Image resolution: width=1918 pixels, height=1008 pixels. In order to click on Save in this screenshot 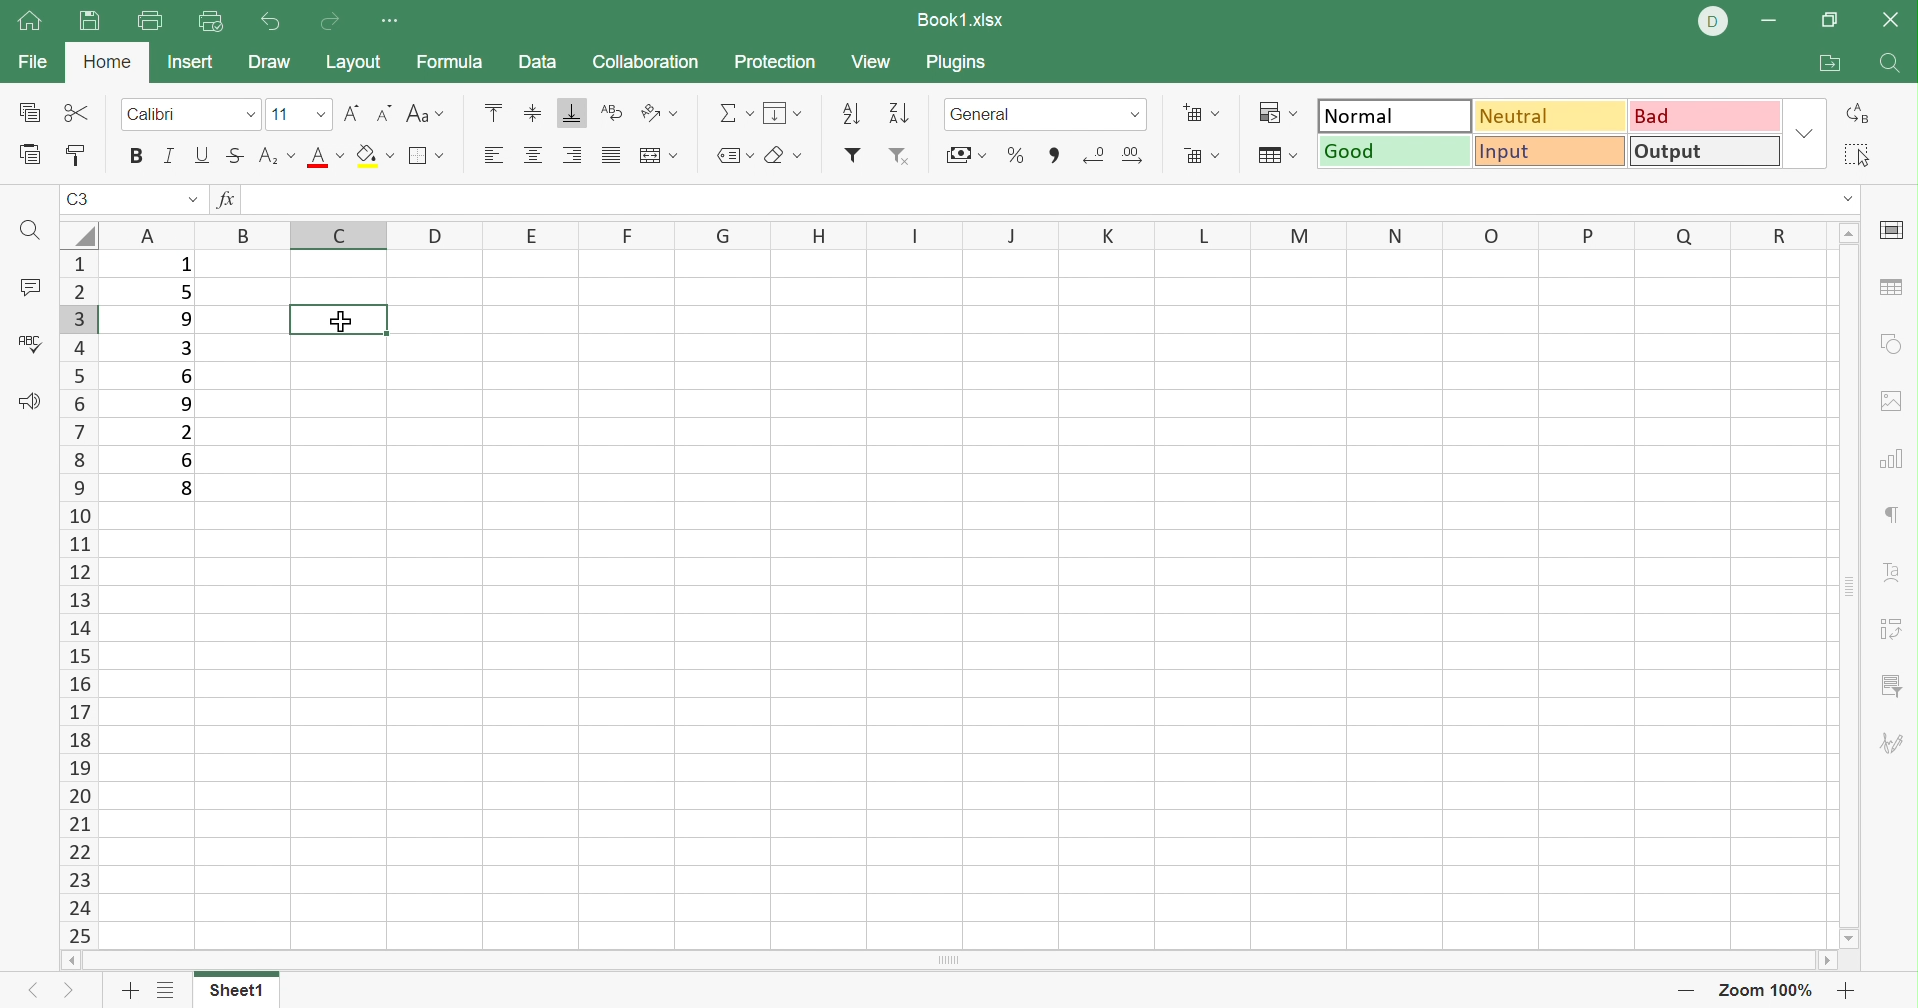, I will do `click(88, 22)`.